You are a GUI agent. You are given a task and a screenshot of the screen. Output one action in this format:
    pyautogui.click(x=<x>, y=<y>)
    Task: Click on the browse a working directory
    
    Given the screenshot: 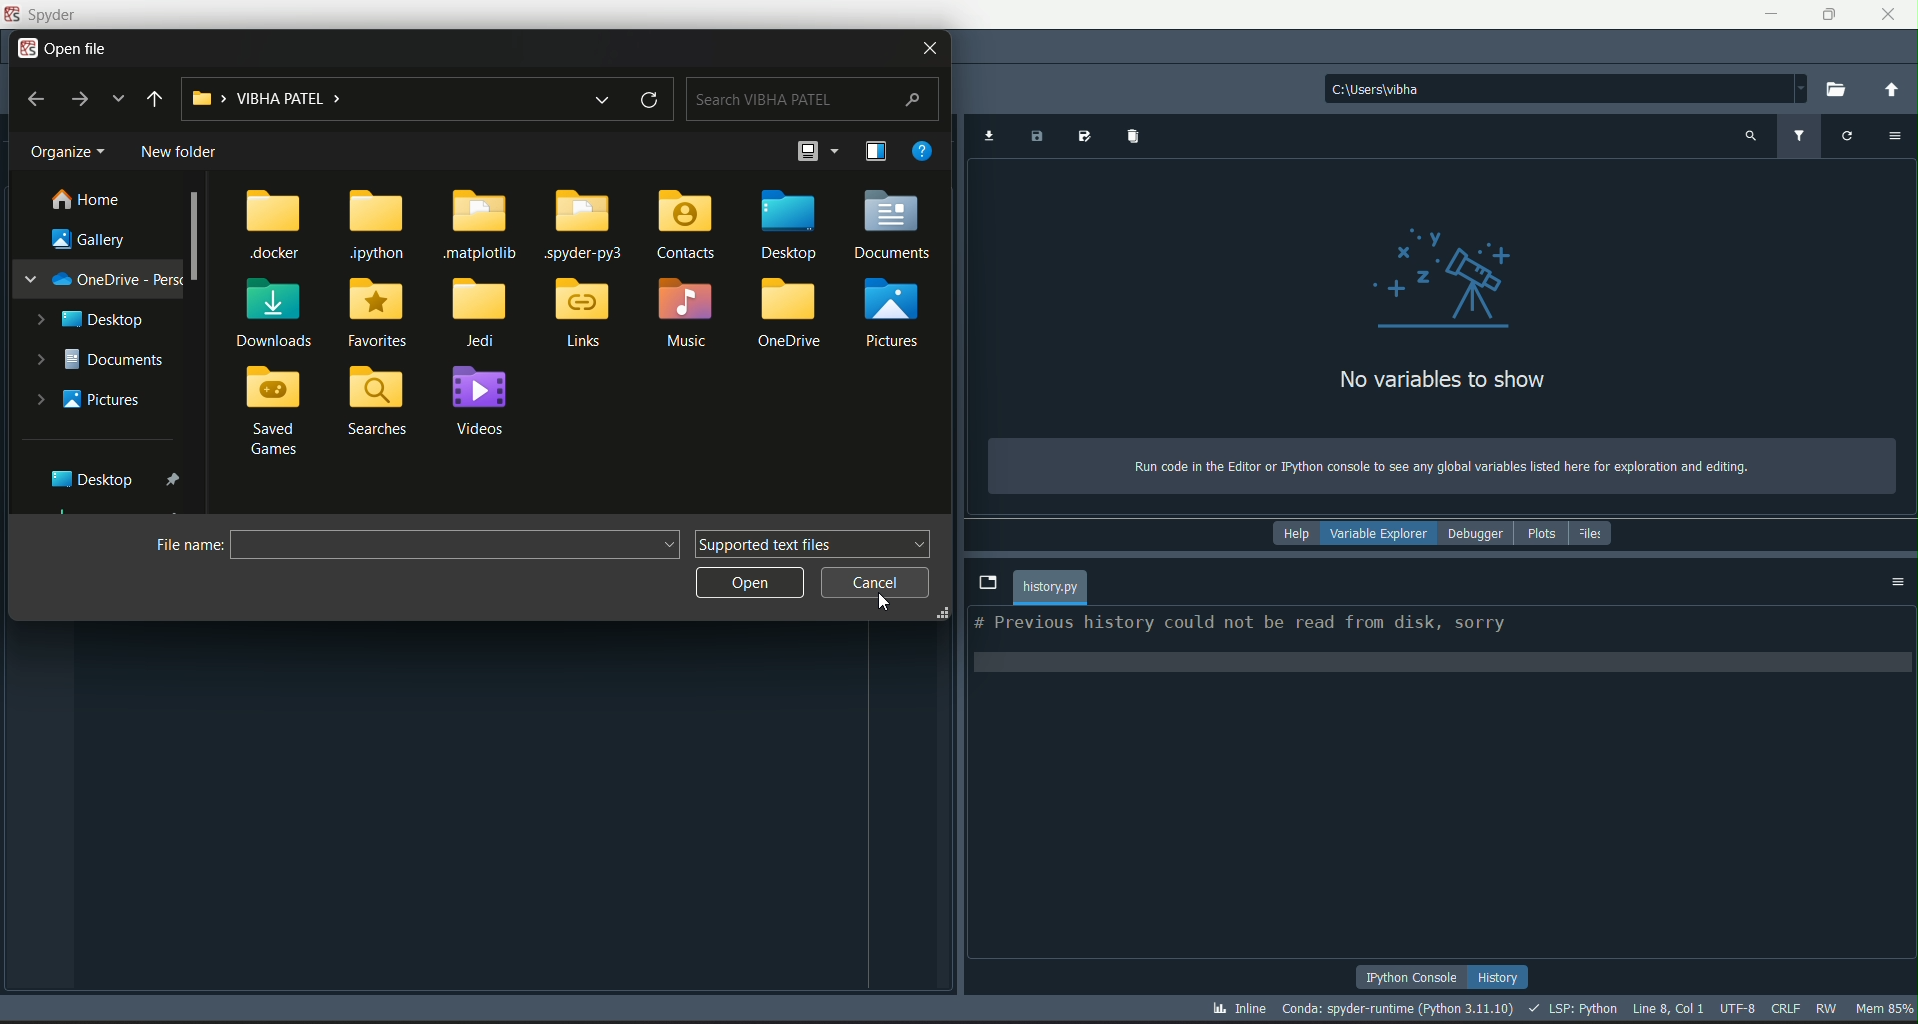 What is the action you would take?
    pyautogui.click(x=1838, y=90)
    